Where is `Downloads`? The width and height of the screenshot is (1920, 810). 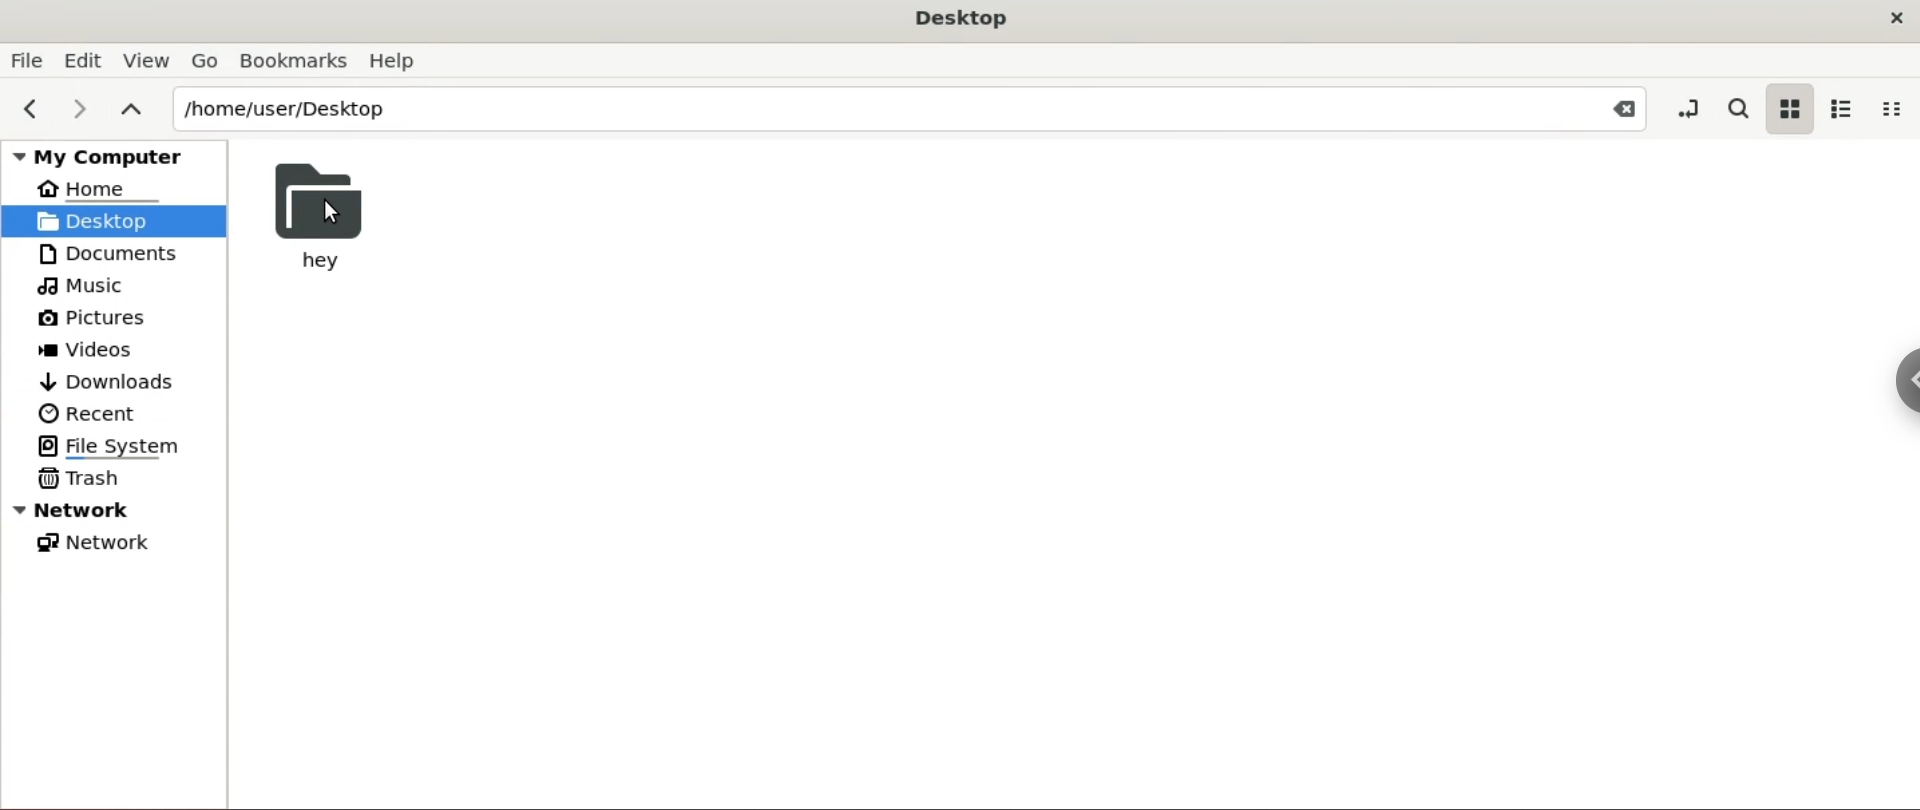
Downloads is located at coordinates (108, 380).